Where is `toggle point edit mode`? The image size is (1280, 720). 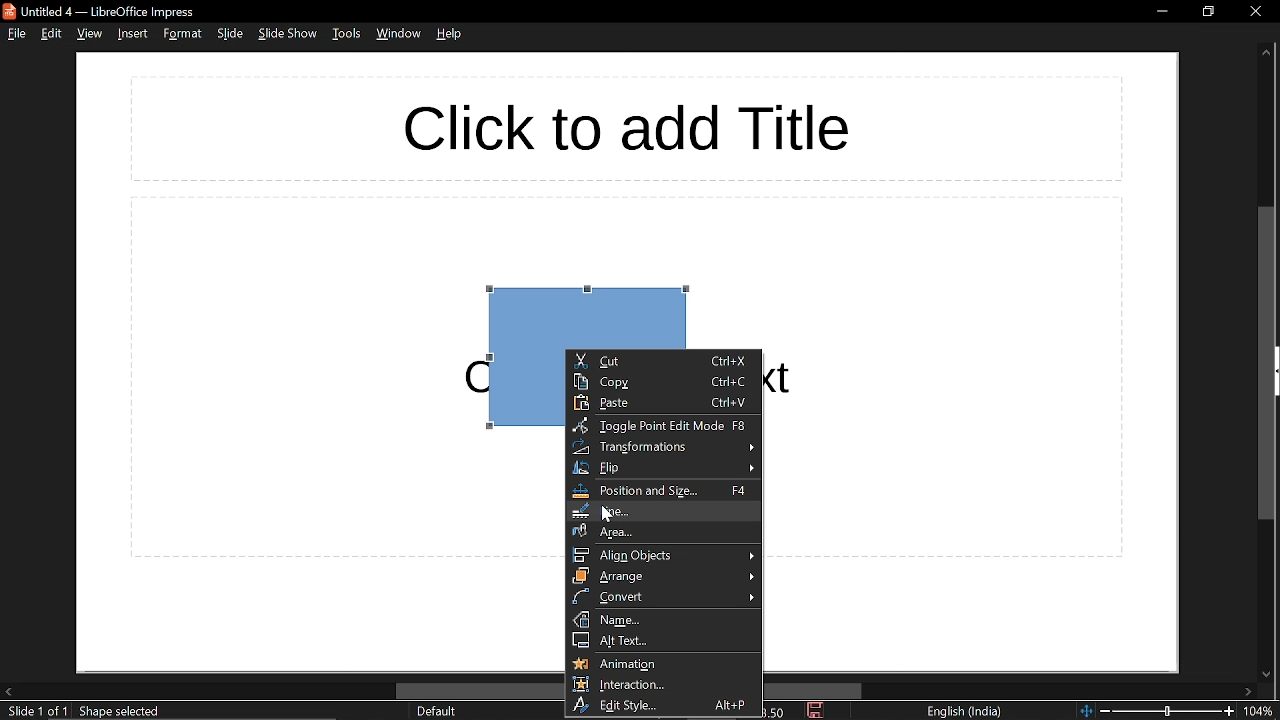 toggle point edit mode is located at coordinates (662, 425).